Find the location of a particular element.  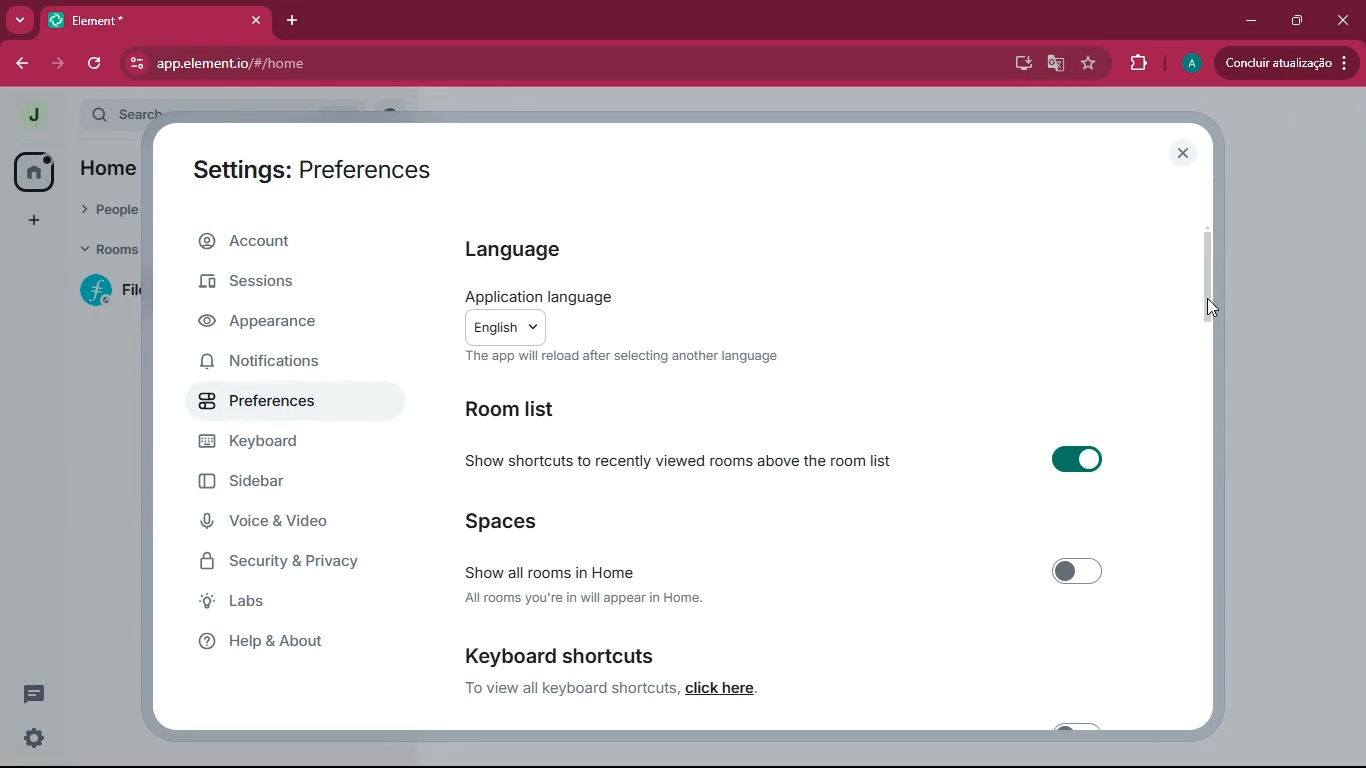

cursor is located at coordinates (1208, 311).